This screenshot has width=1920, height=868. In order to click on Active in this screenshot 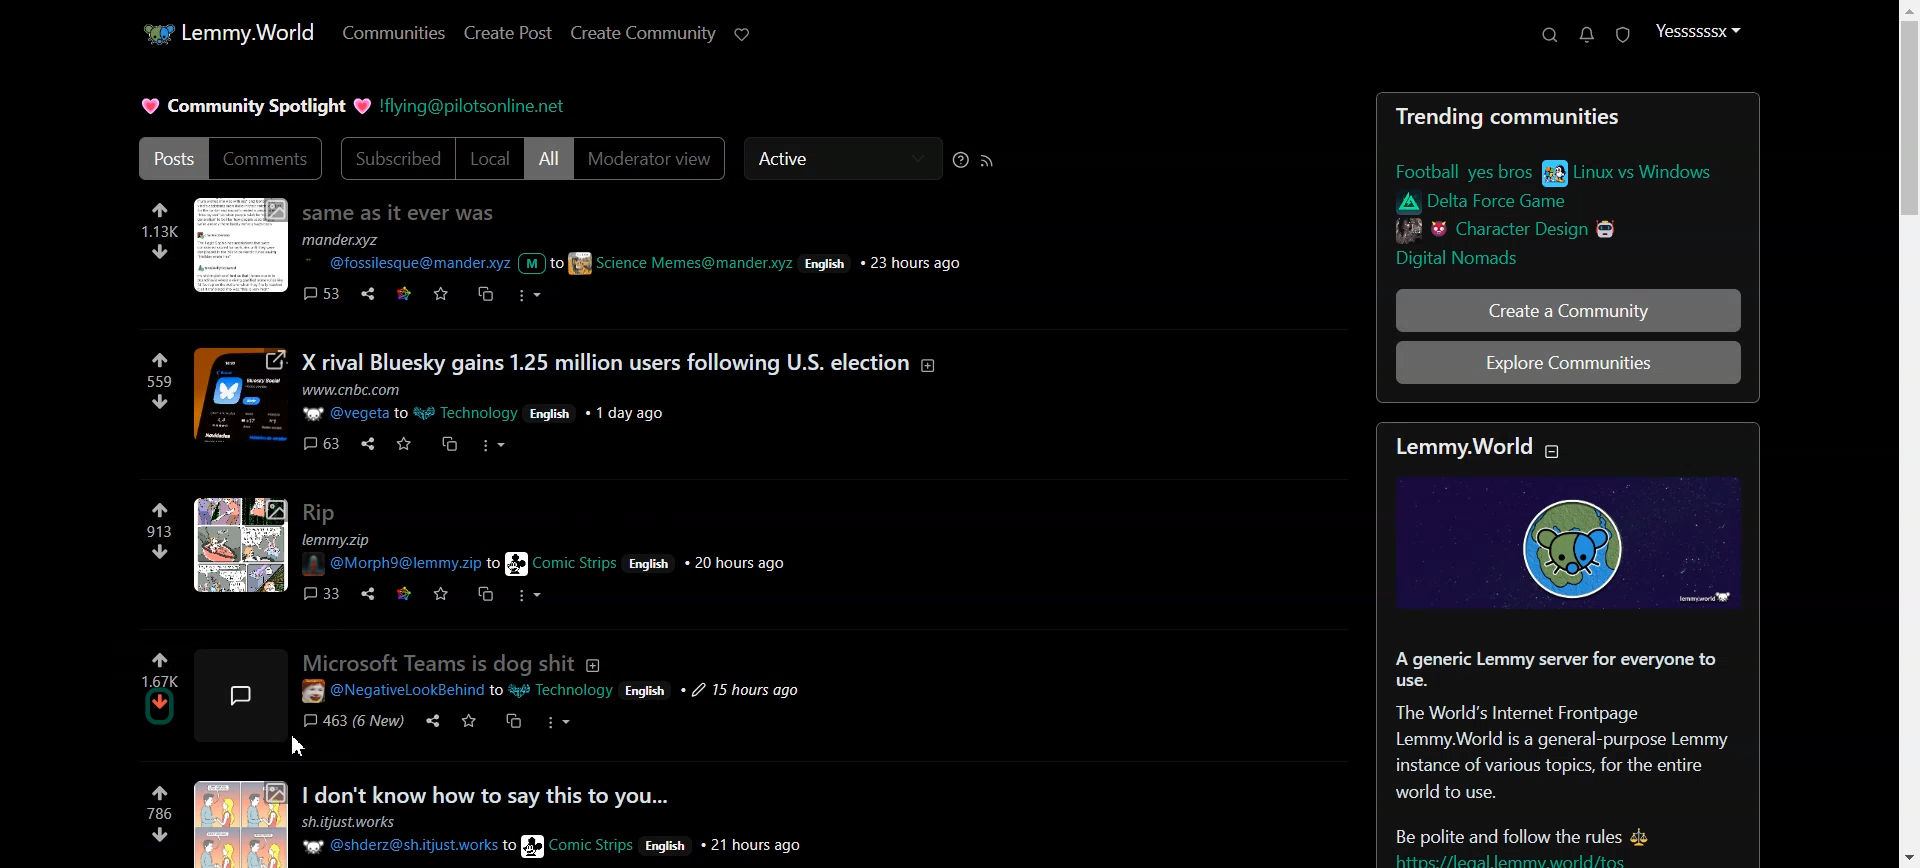, I will do `click(842, 159)`.